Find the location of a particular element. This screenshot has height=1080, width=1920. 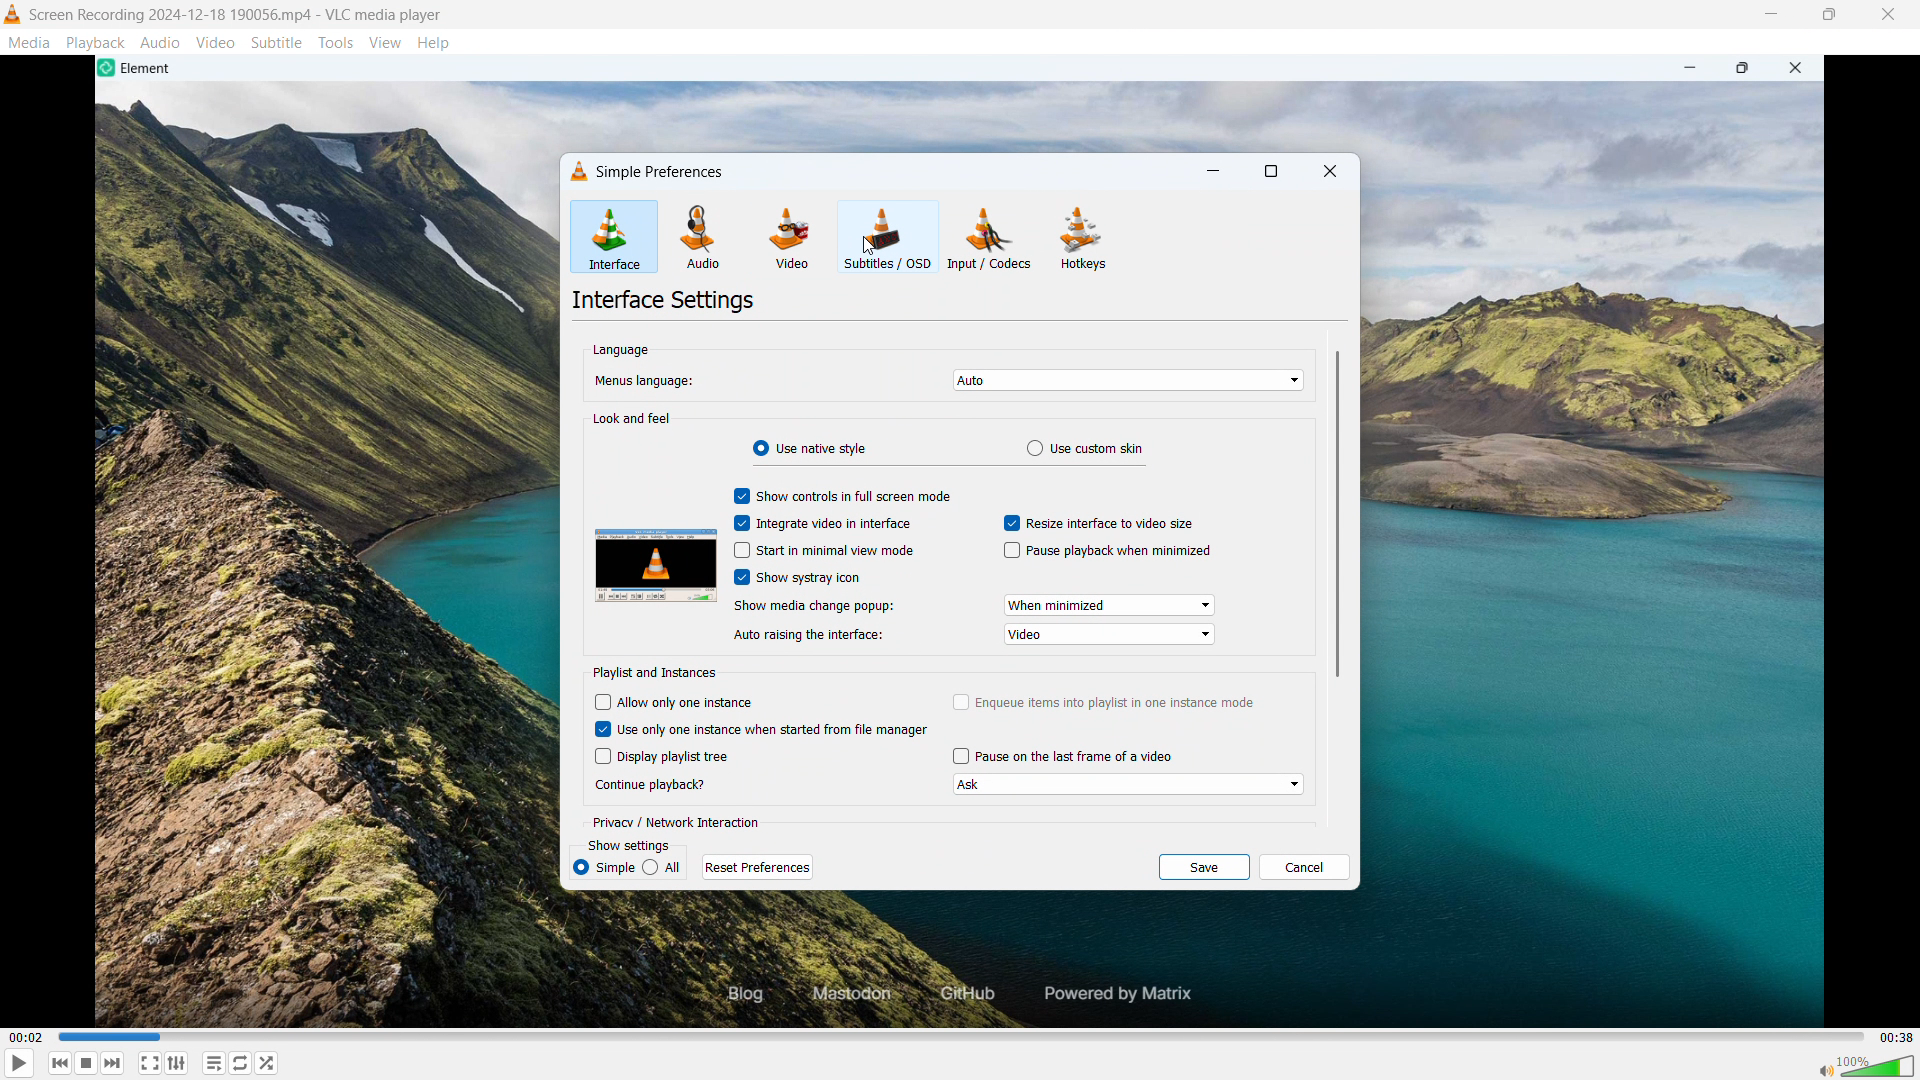

Playlist and instances  is located at coordinates (655, 671).